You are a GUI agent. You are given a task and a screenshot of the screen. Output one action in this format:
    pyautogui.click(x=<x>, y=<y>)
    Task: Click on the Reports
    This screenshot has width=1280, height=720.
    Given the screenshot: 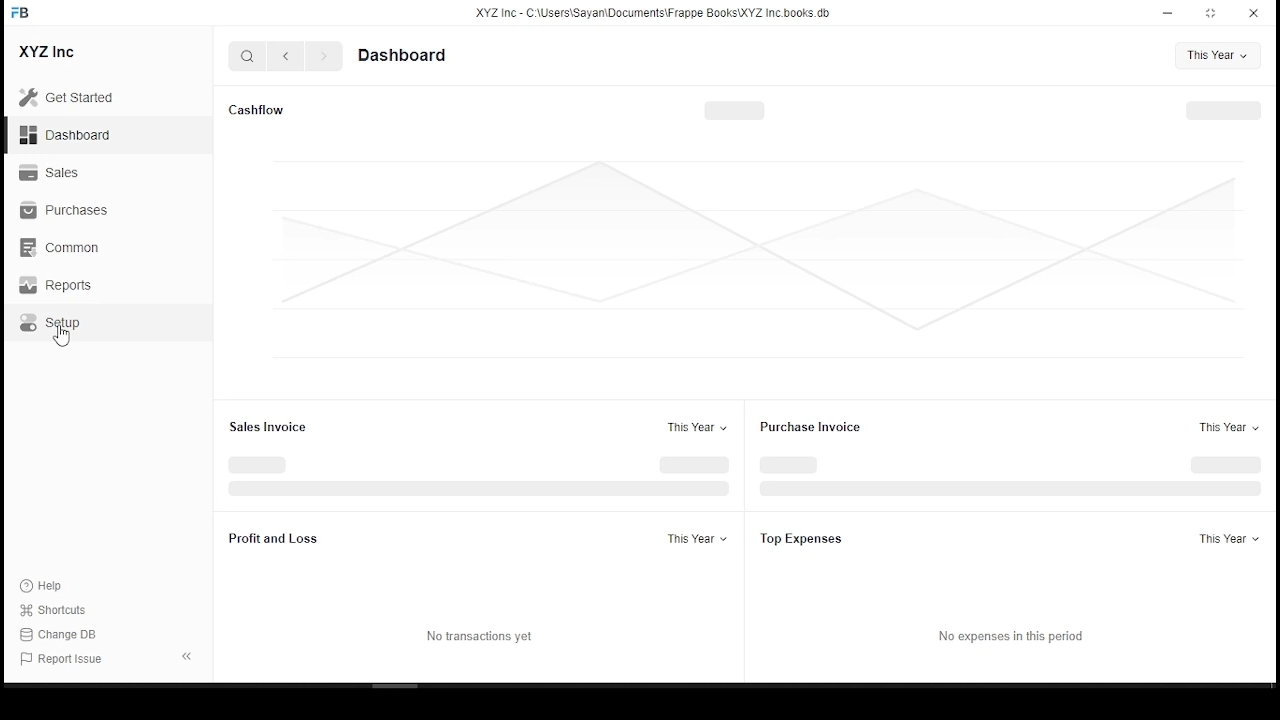 What is the action you would take?
    pyautogui.click(x=54, y=285)
    